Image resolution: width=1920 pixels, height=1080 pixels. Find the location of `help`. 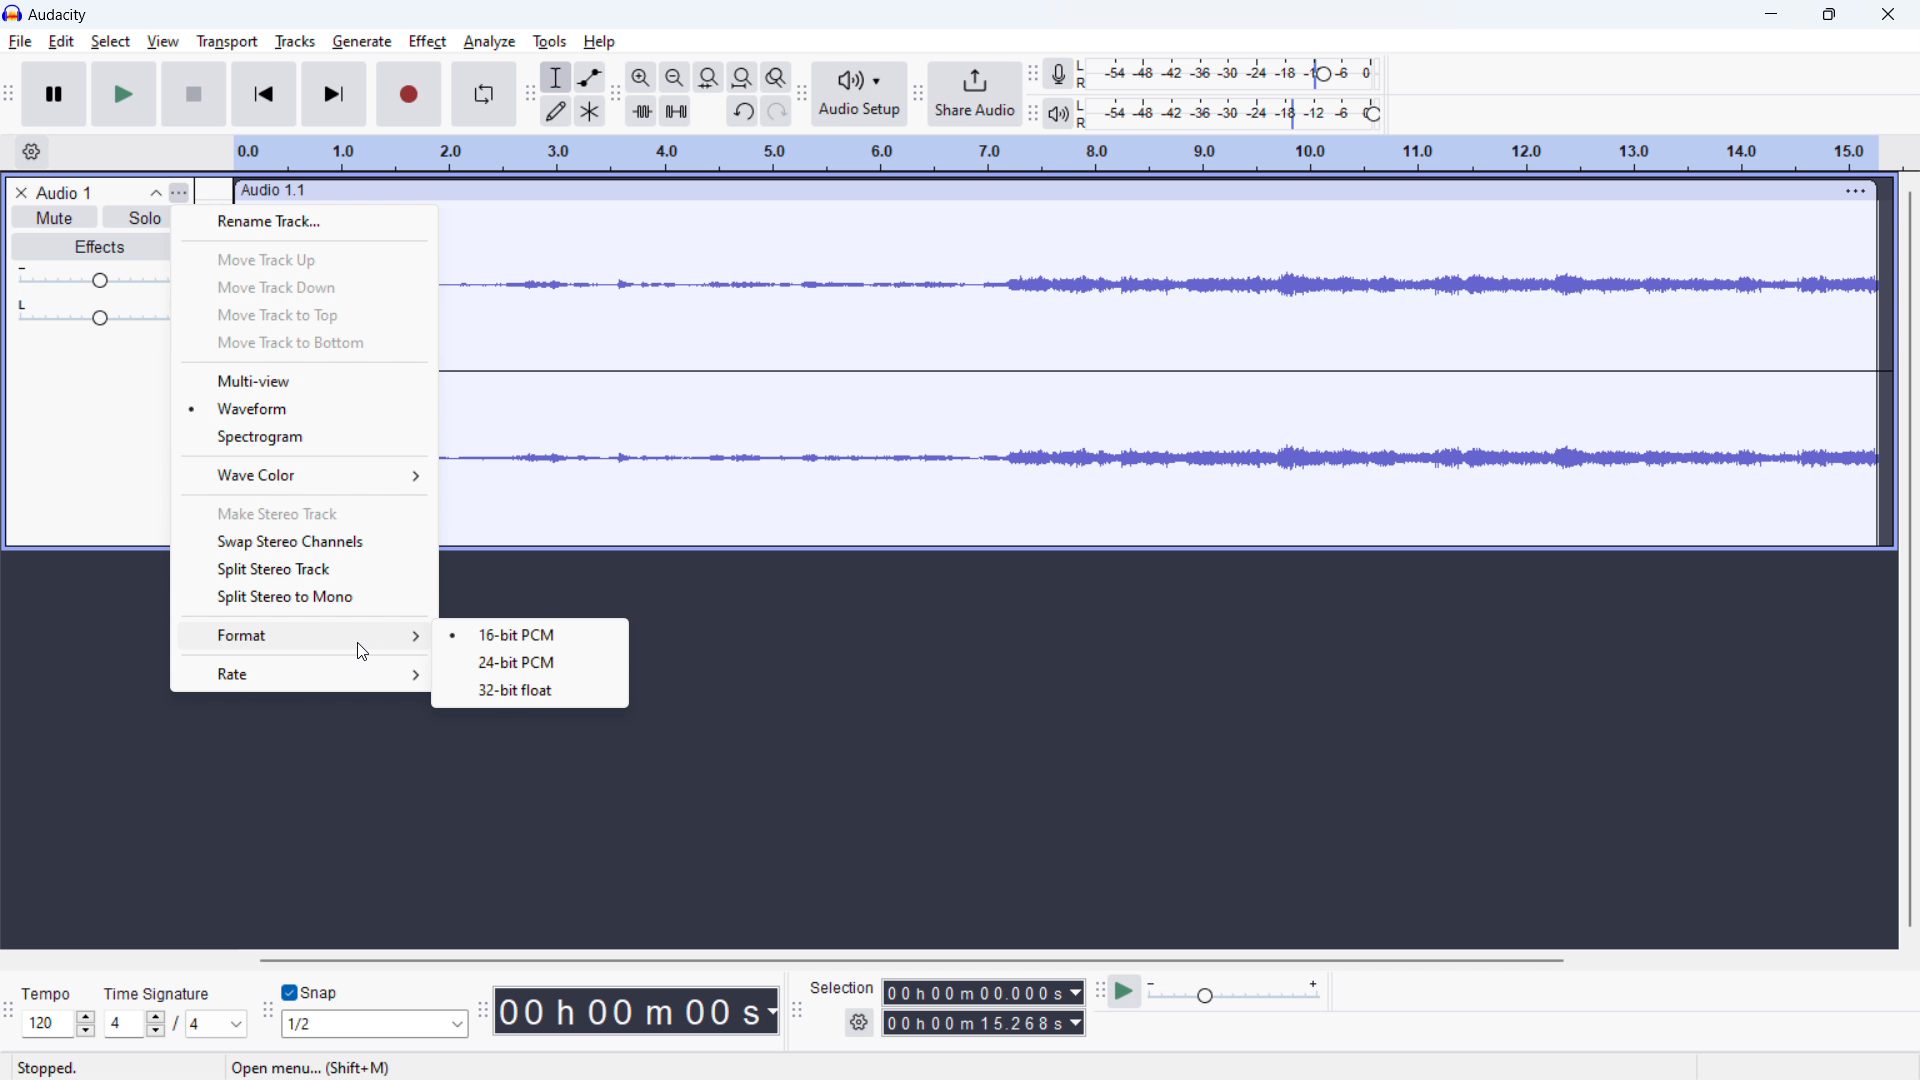

help is located at coordinates (600, 41).